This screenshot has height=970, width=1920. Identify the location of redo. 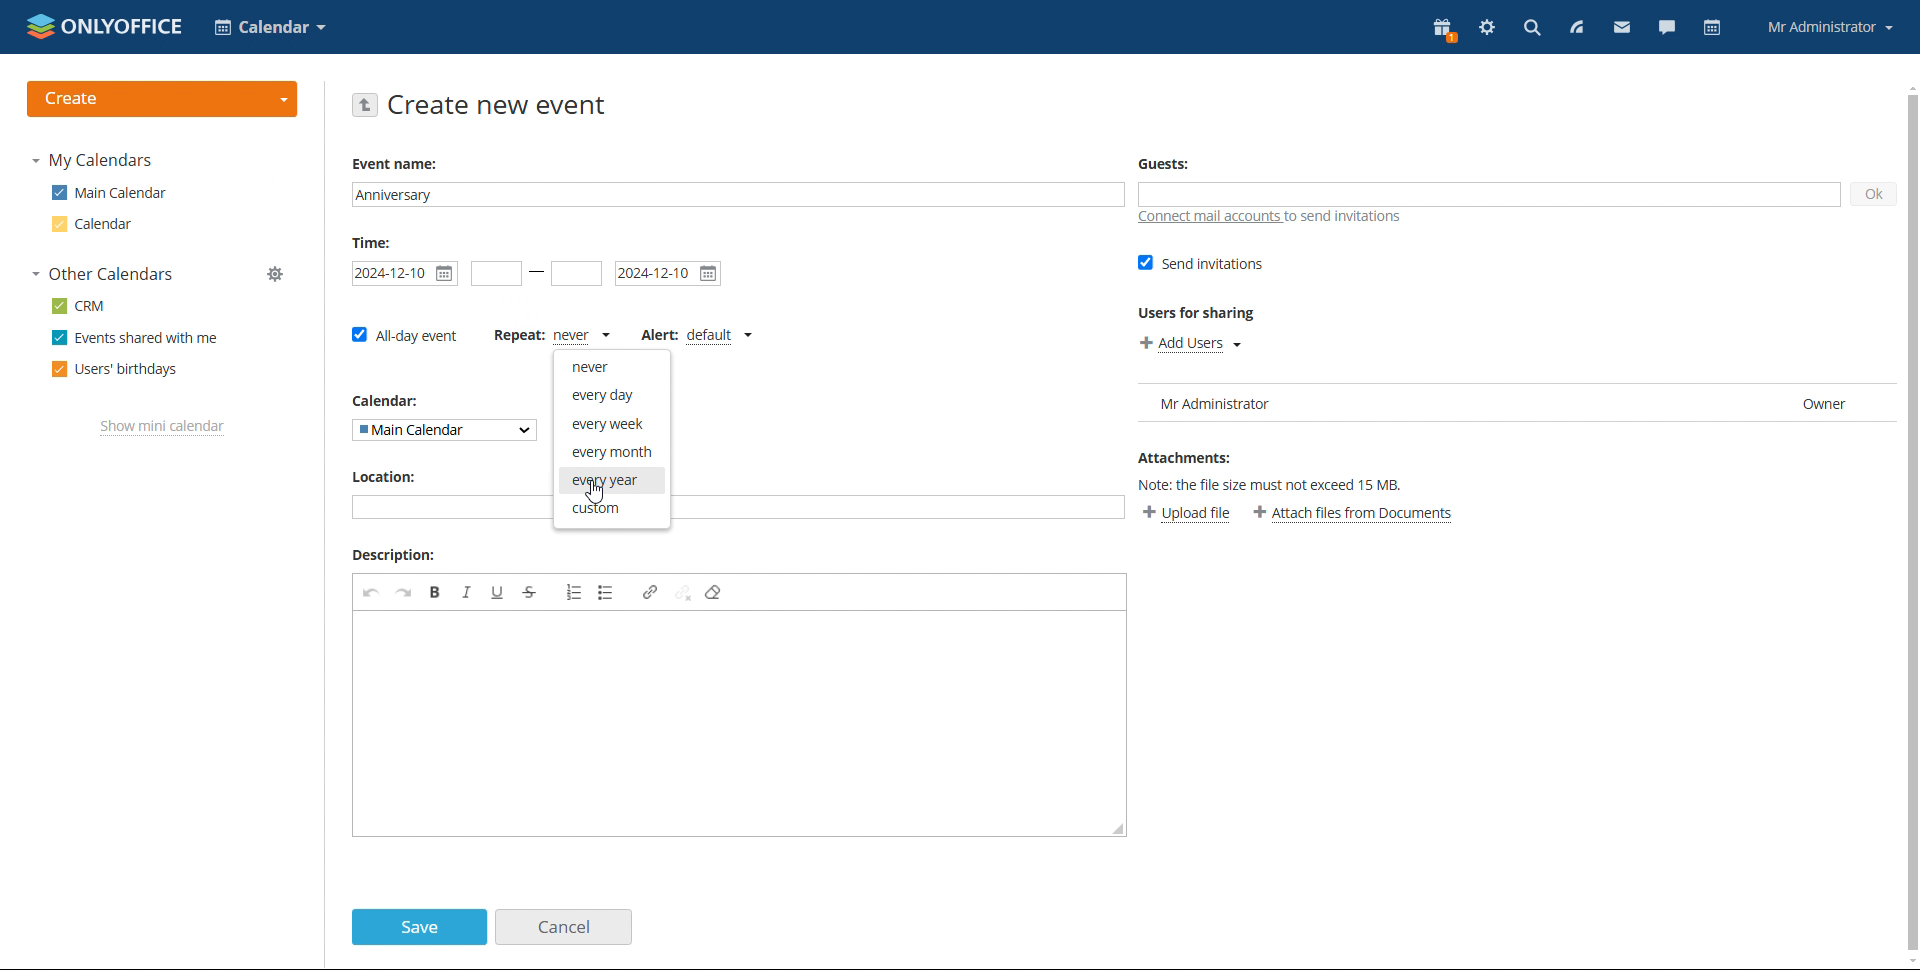
(404, 591).